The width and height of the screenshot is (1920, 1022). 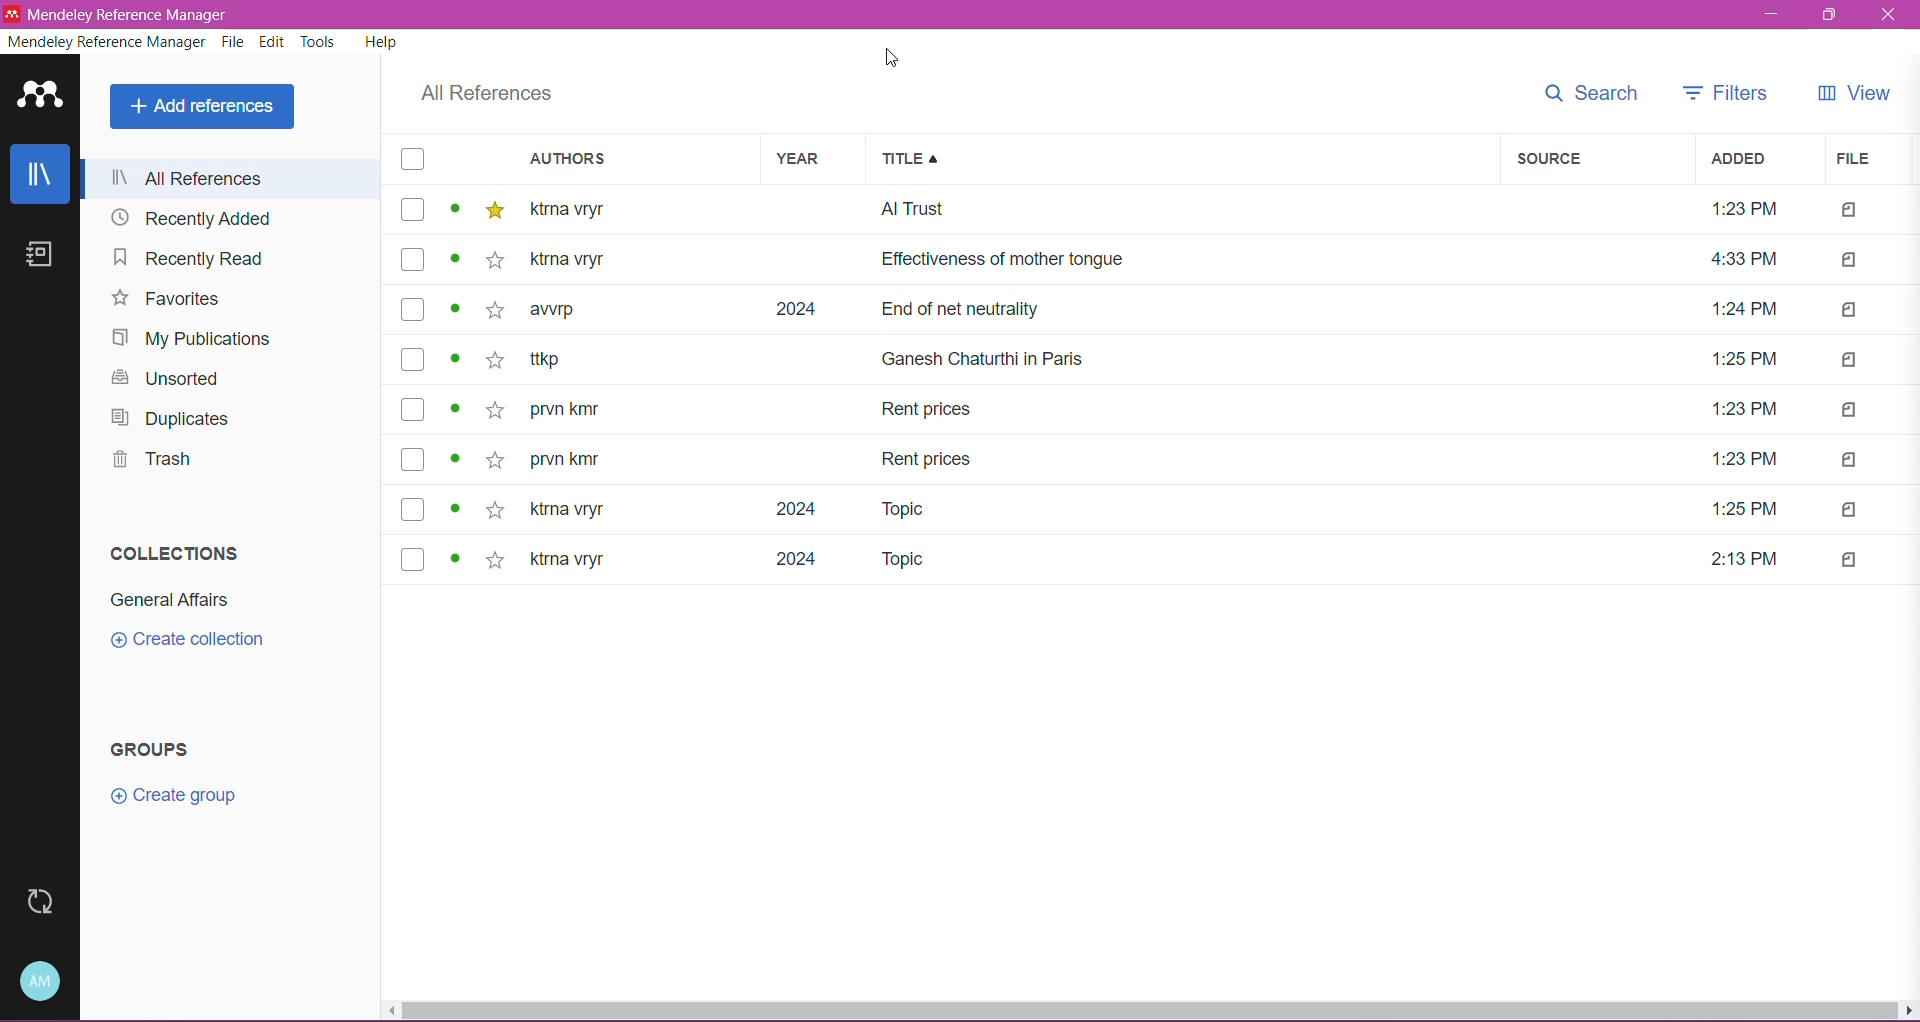 What do you see at coordinates (147, 748) in the screenshot?
I see `Groups` at bounding box center [147, 748].